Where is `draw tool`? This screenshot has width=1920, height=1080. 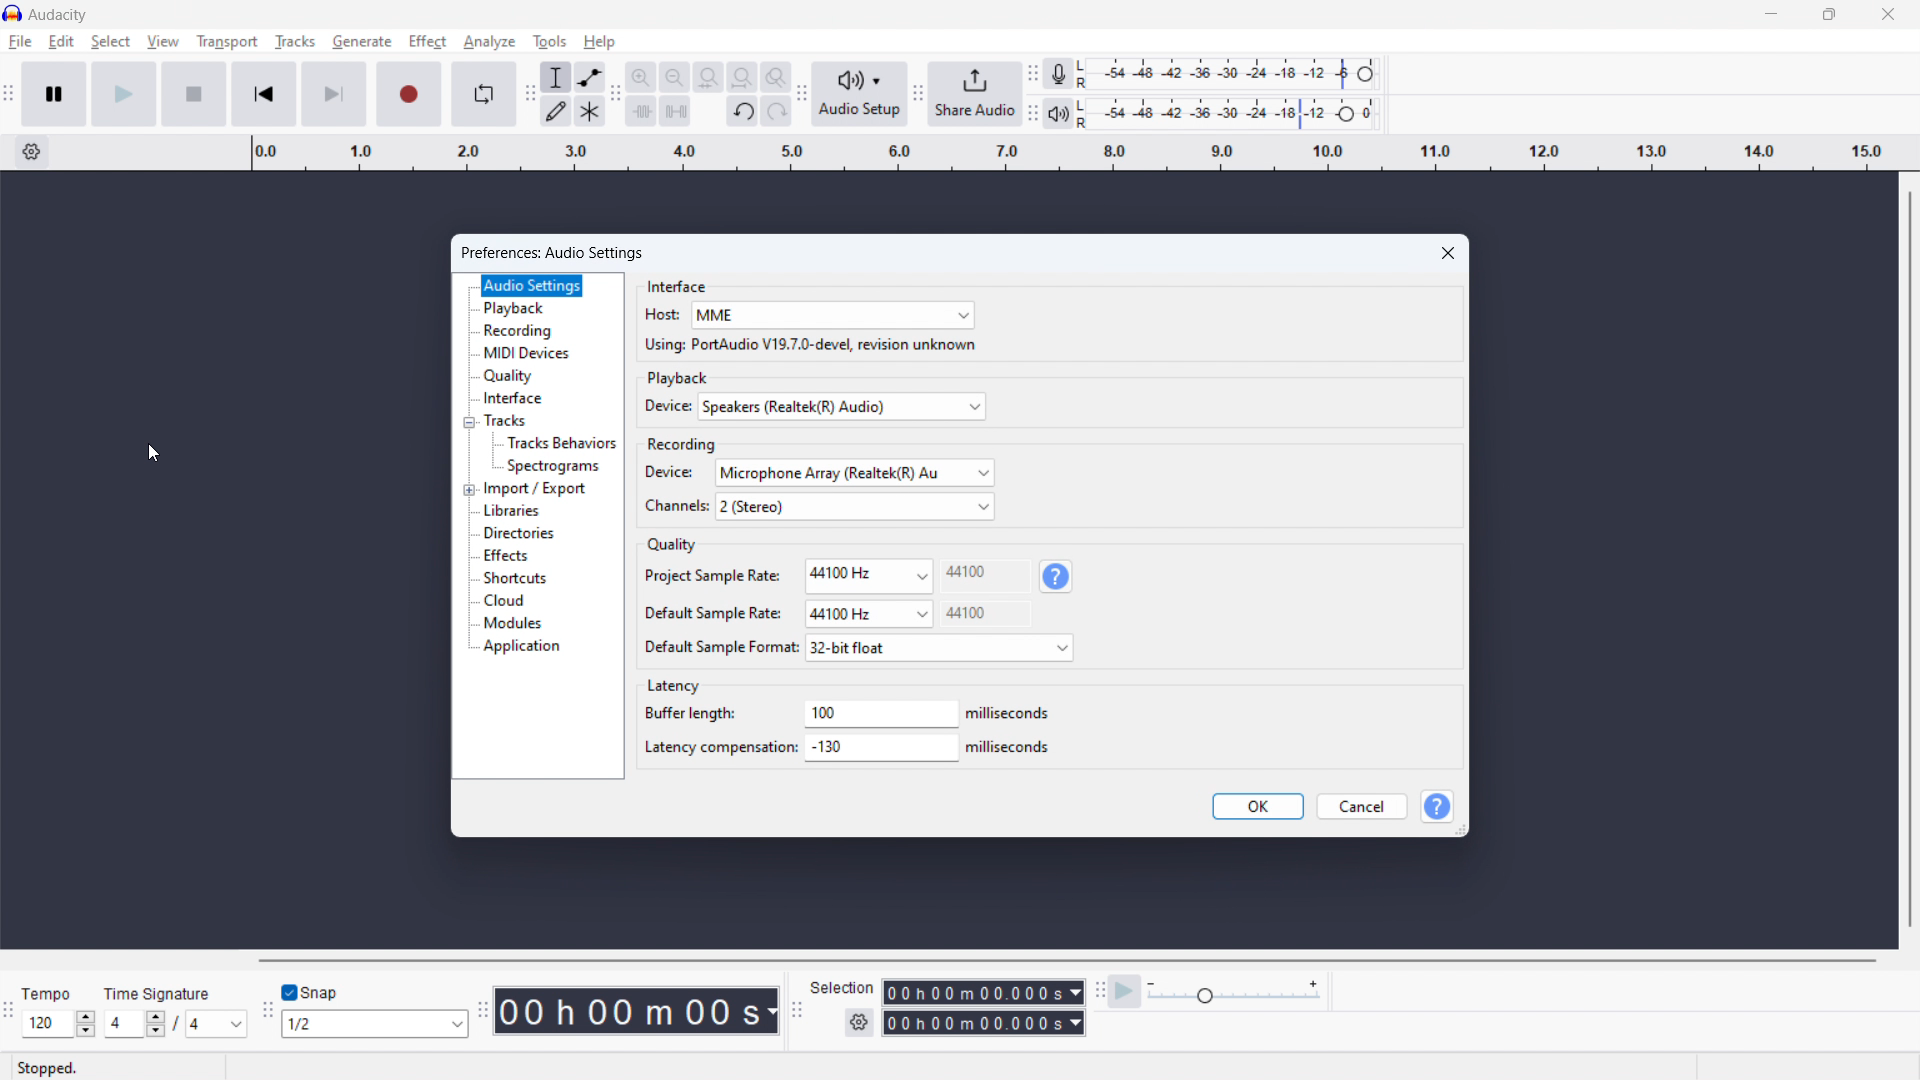
draw tool is located at coordinates (556, 111).